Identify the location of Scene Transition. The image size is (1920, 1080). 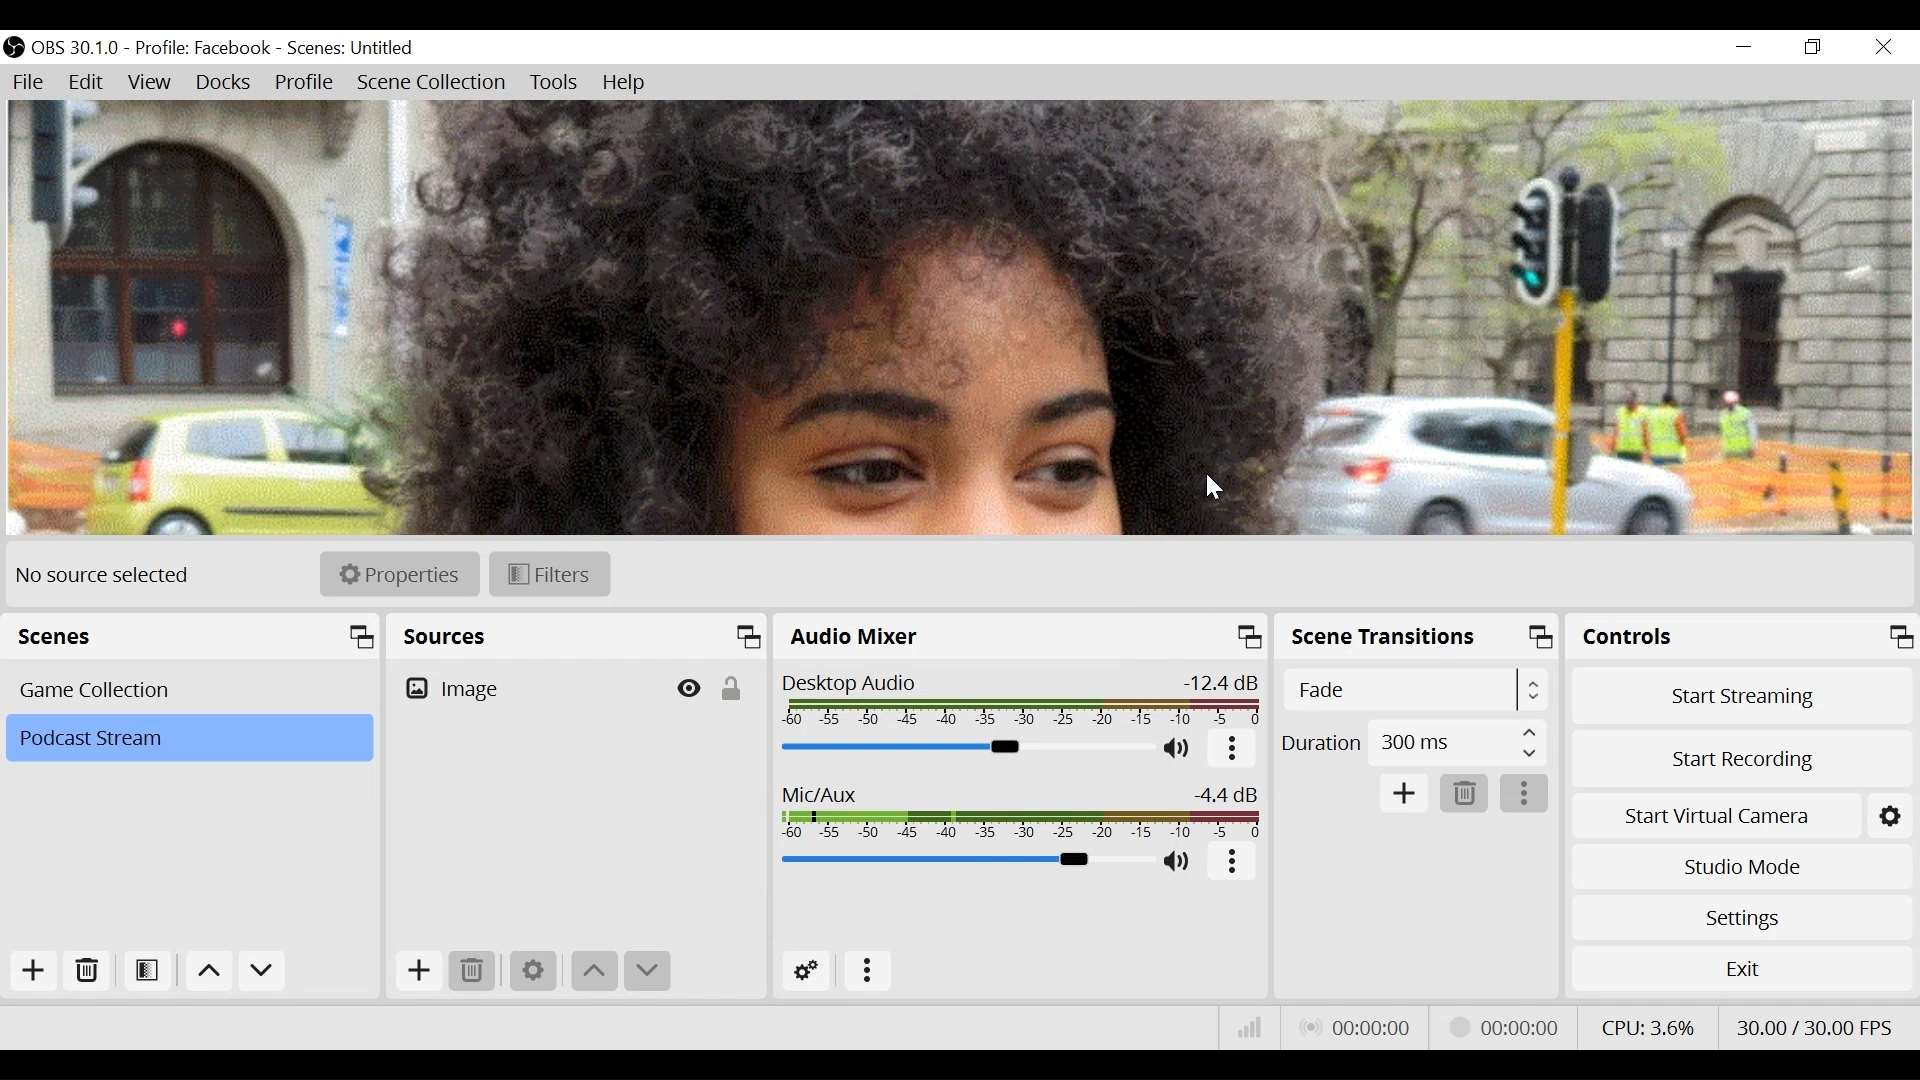
(1419, 635).